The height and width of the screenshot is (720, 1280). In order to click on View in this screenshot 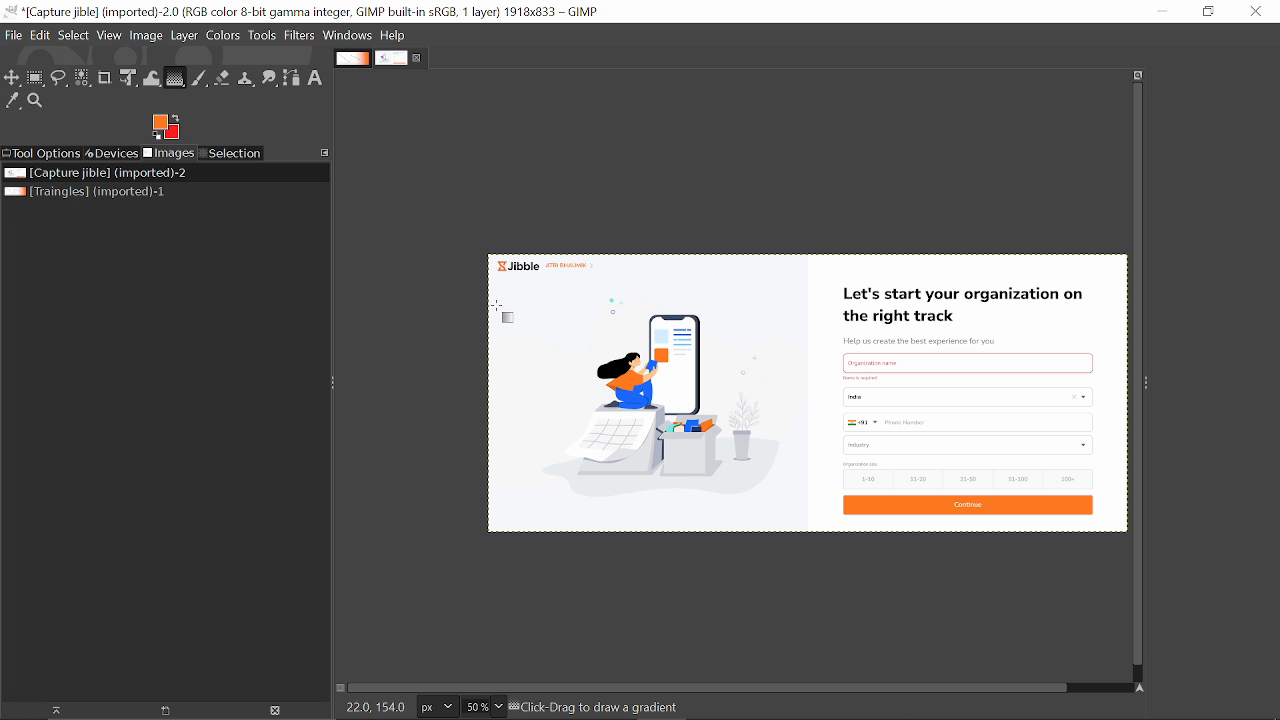, I will do `click(110, 35)`.